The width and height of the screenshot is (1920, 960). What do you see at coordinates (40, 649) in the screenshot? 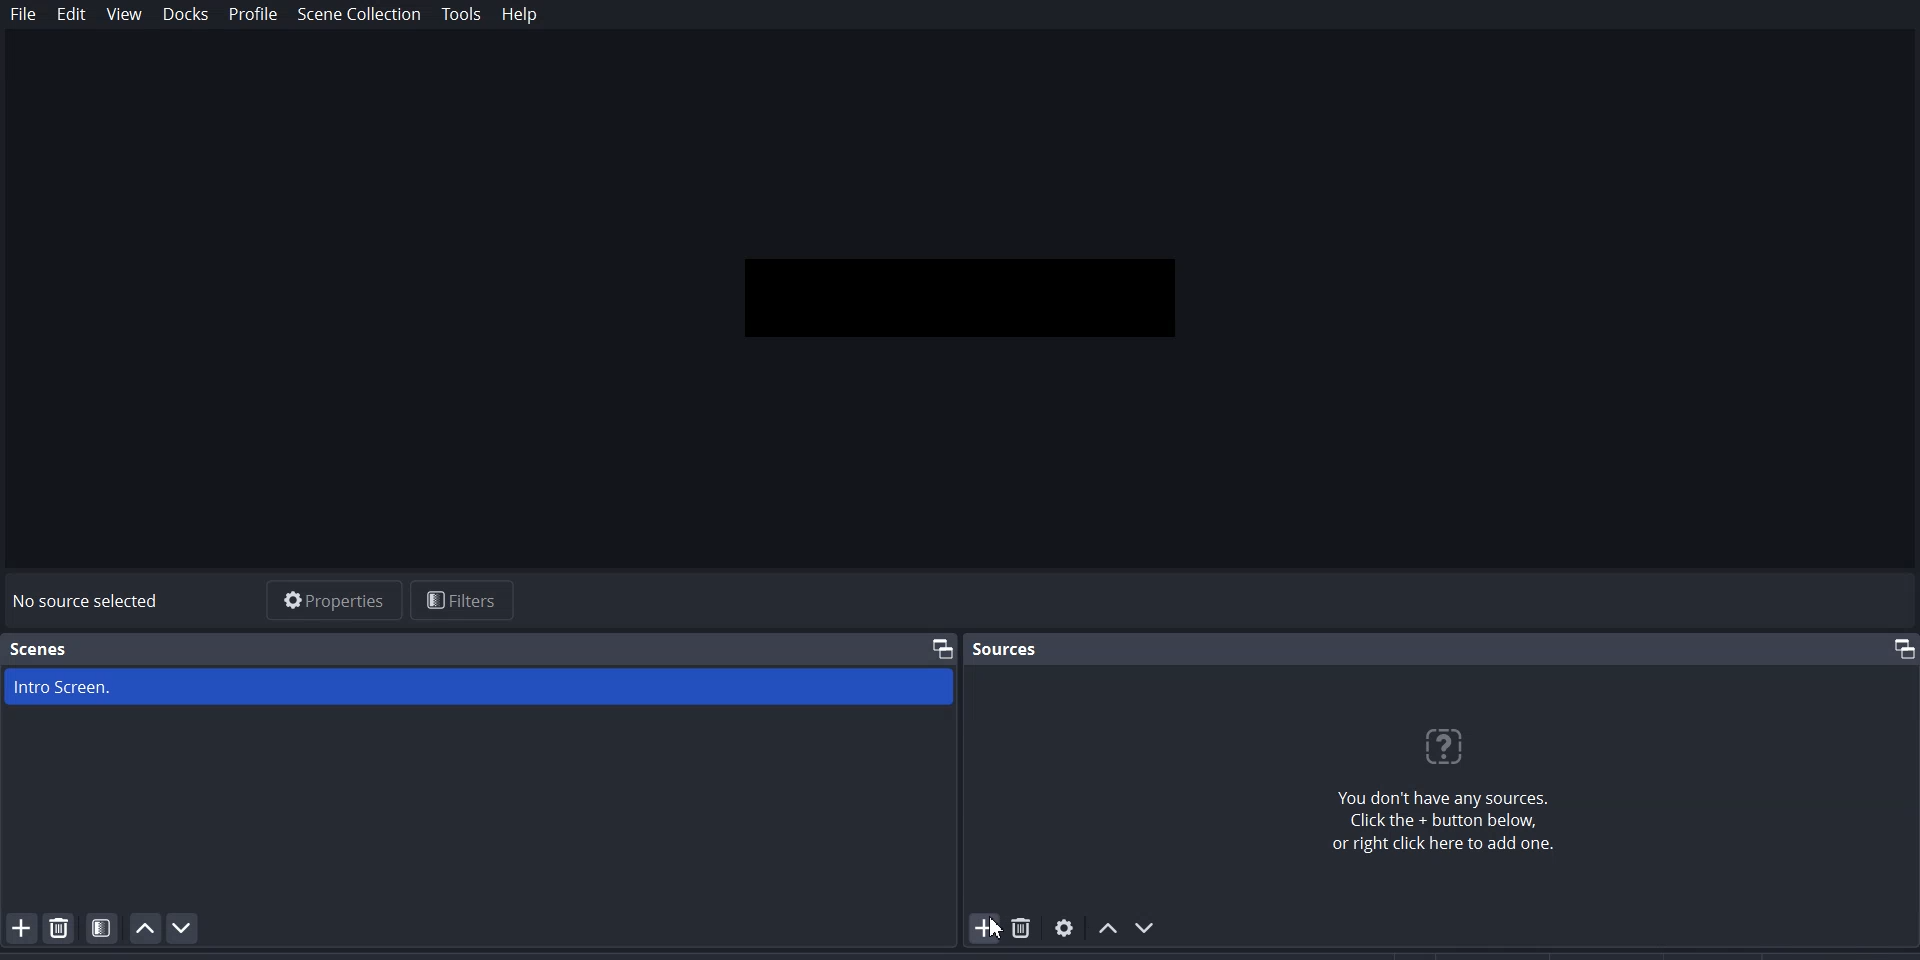
I see `Scenes` at bounding box center [40, 649].